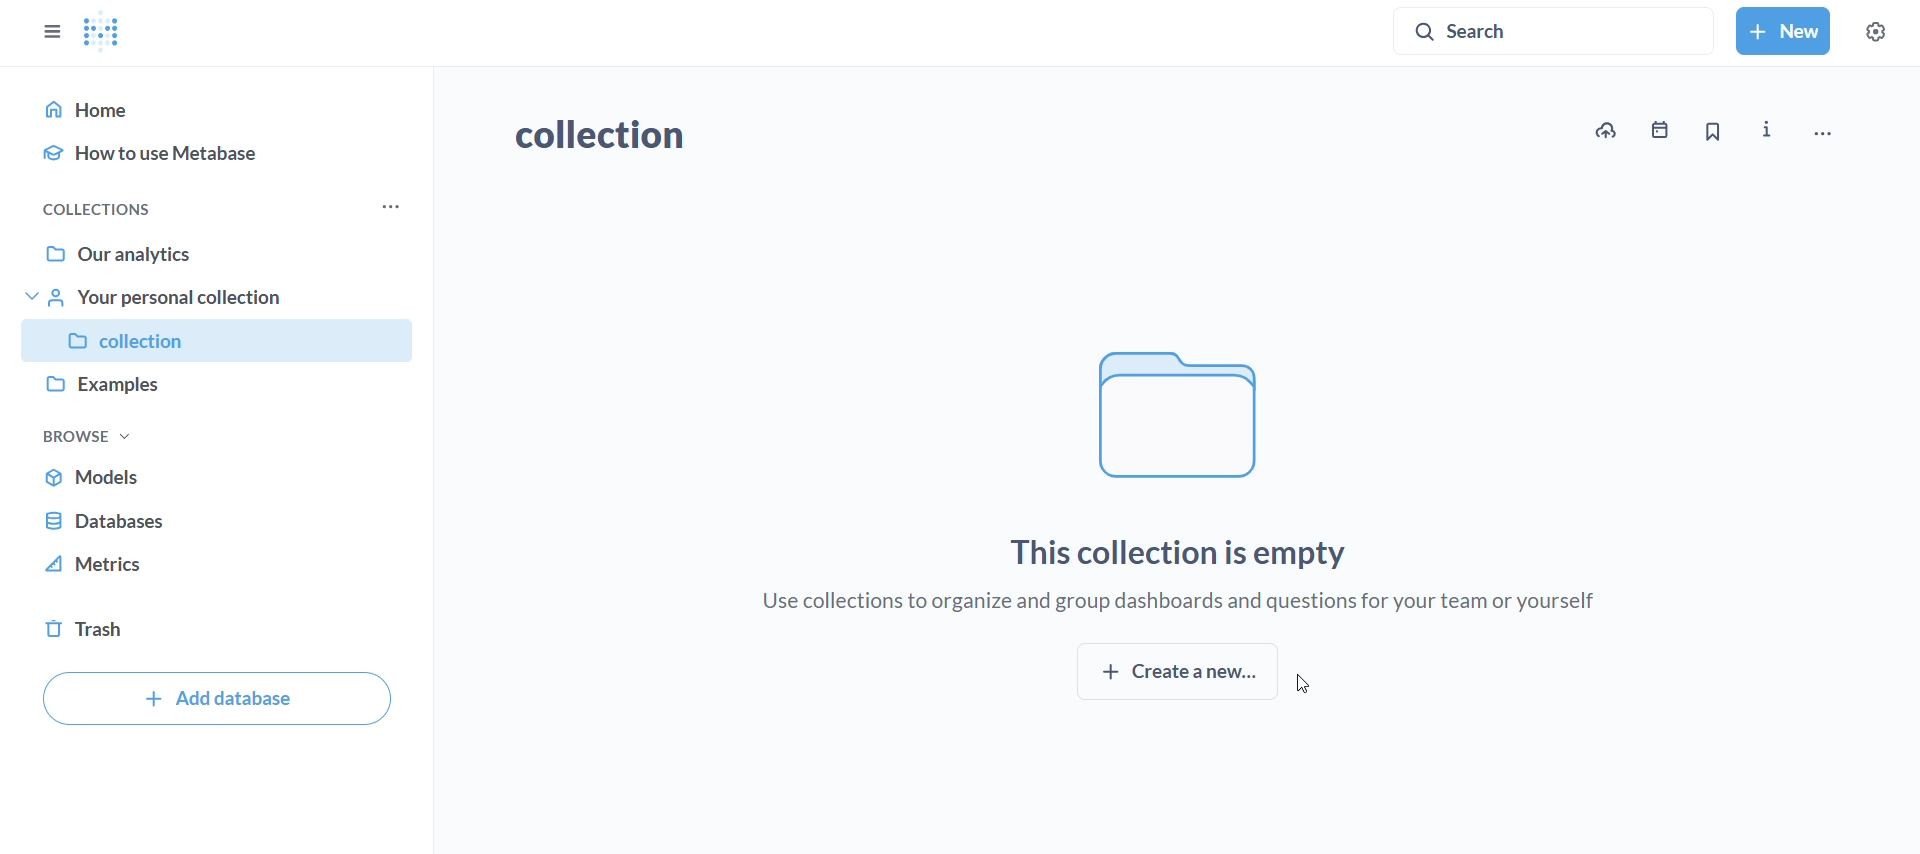 This screenshot has height=854, width=1920. What do you see at coordinates (216, 701) in the screenshot?
I see `add database` at bounding box center [216, 701].